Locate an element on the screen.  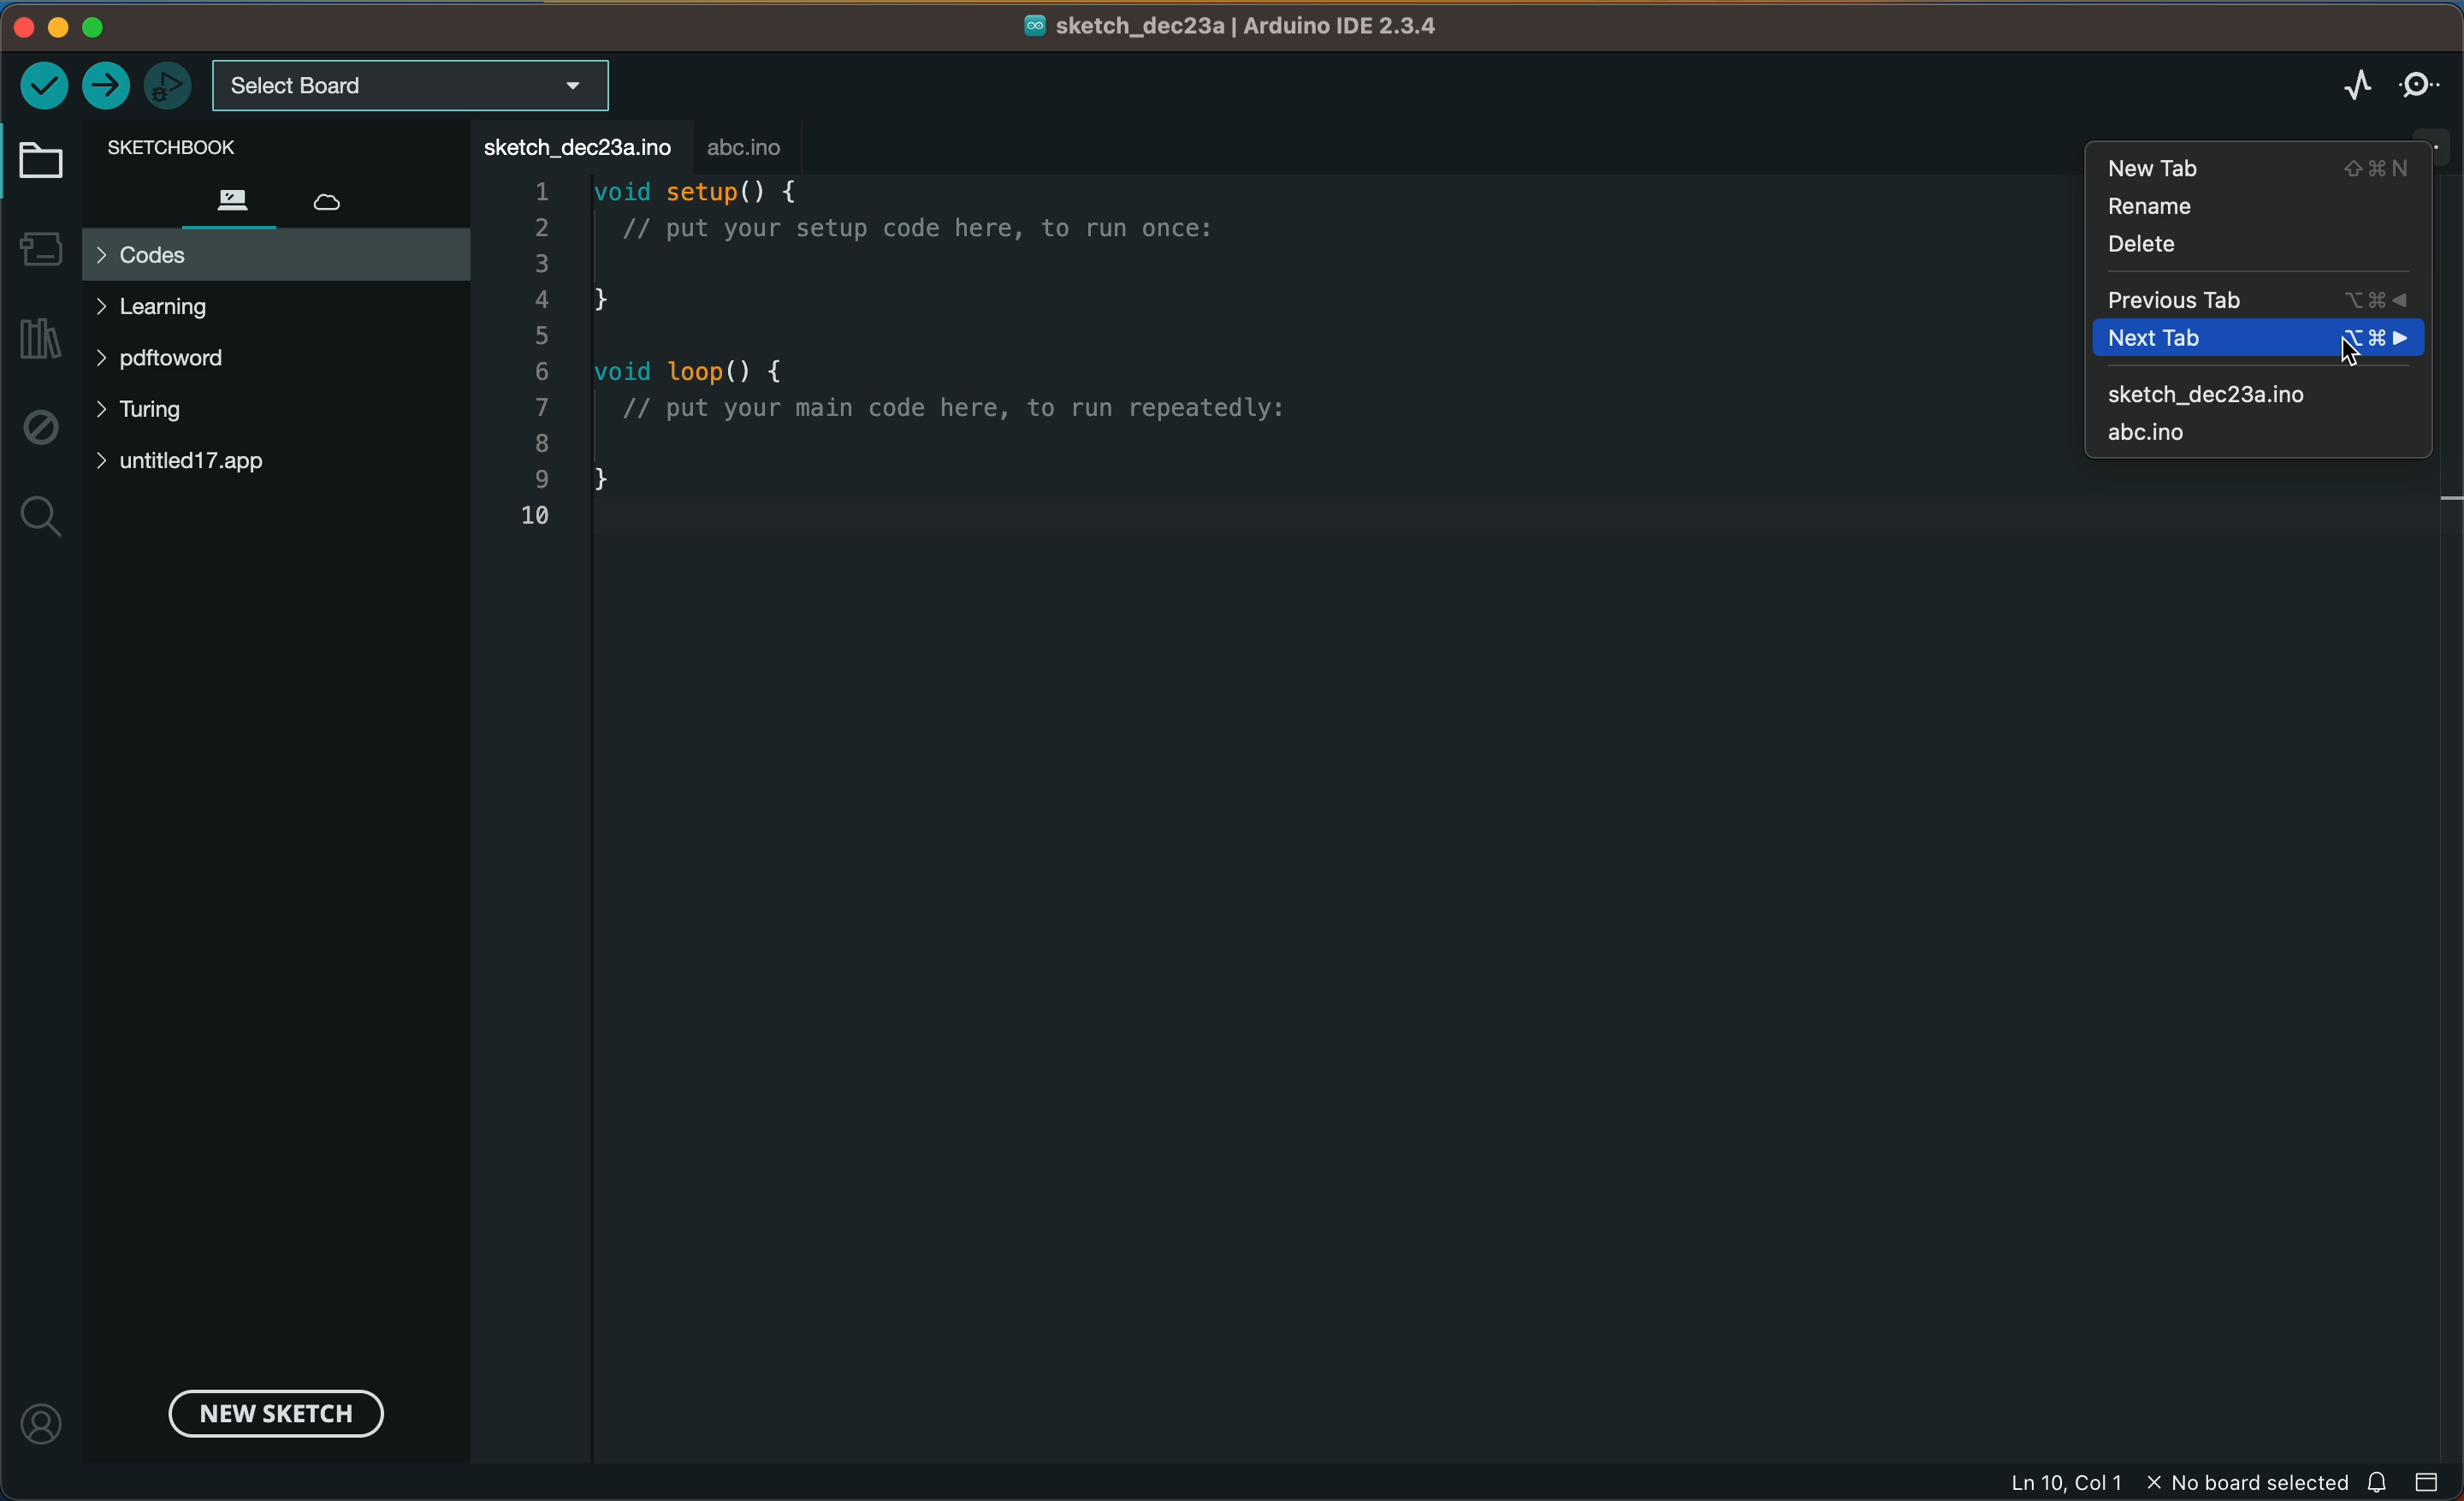
new tab is located at coordinates (2260, 337).